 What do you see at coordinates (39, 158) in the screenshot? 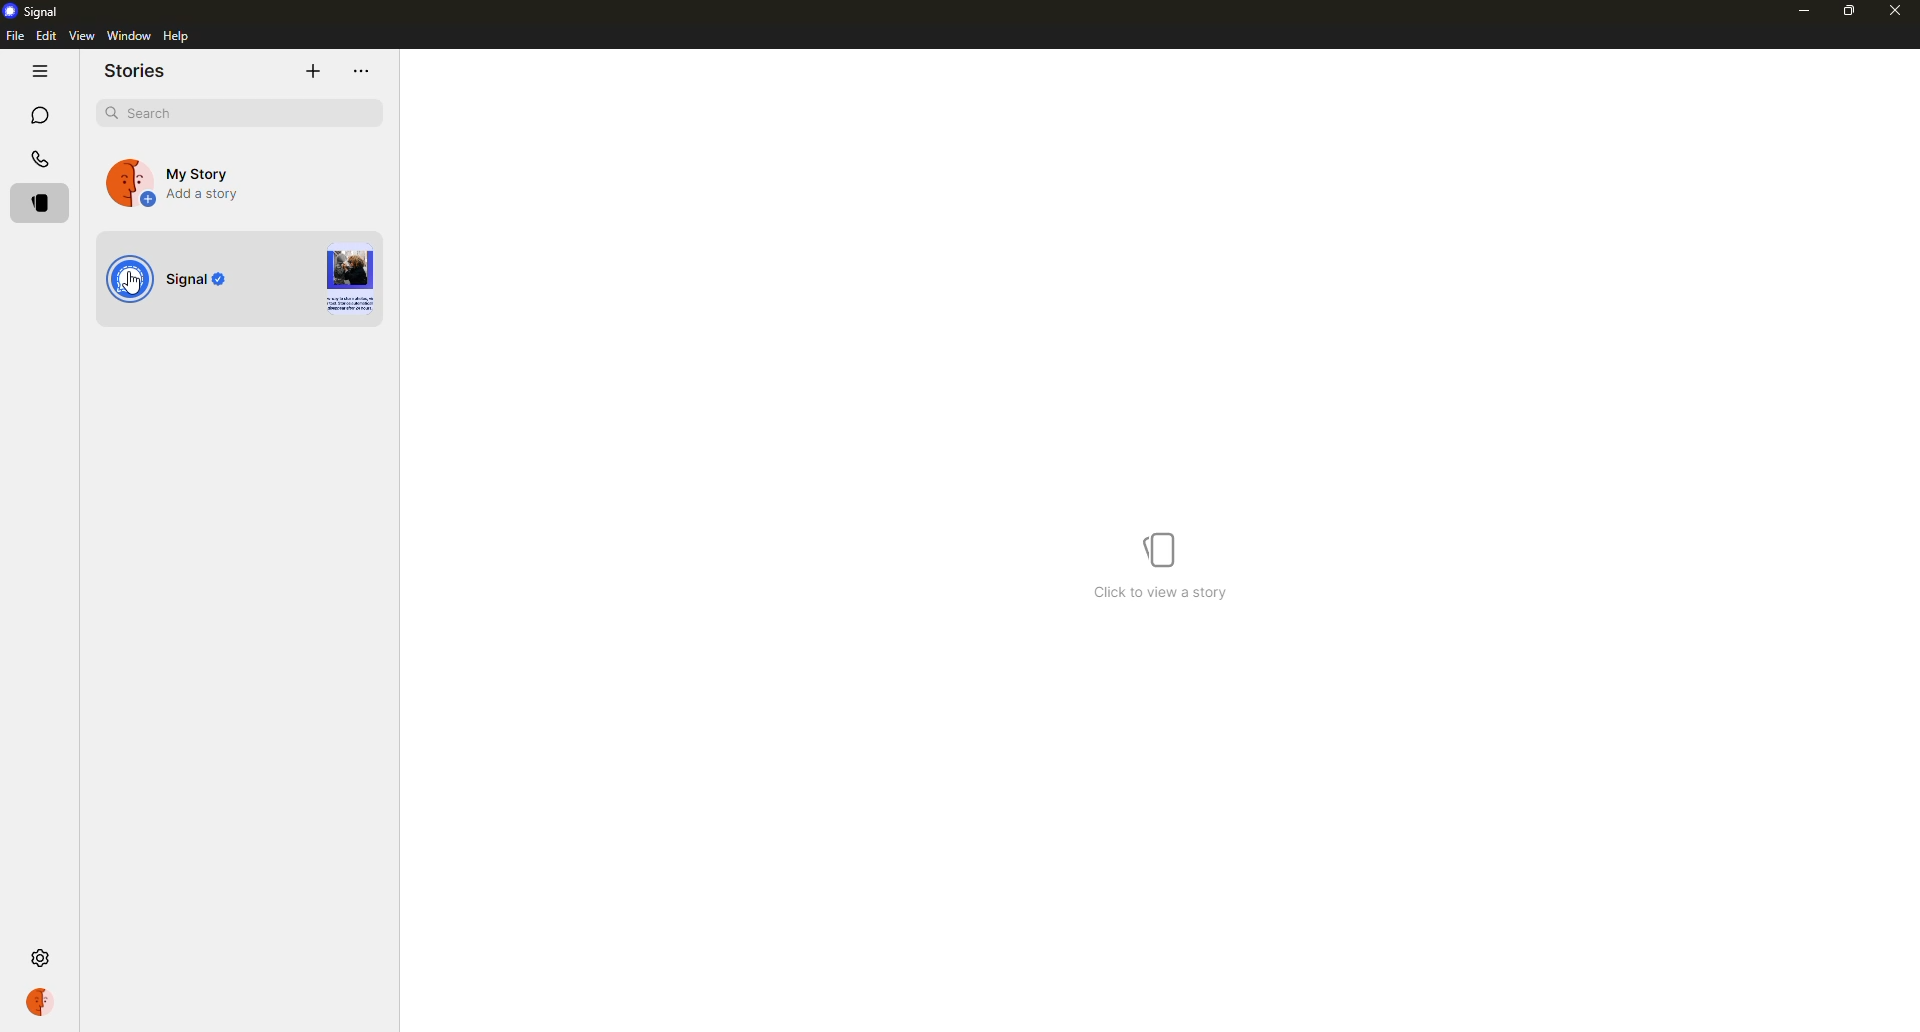
I see `calls` at bounding box center [39, 158].